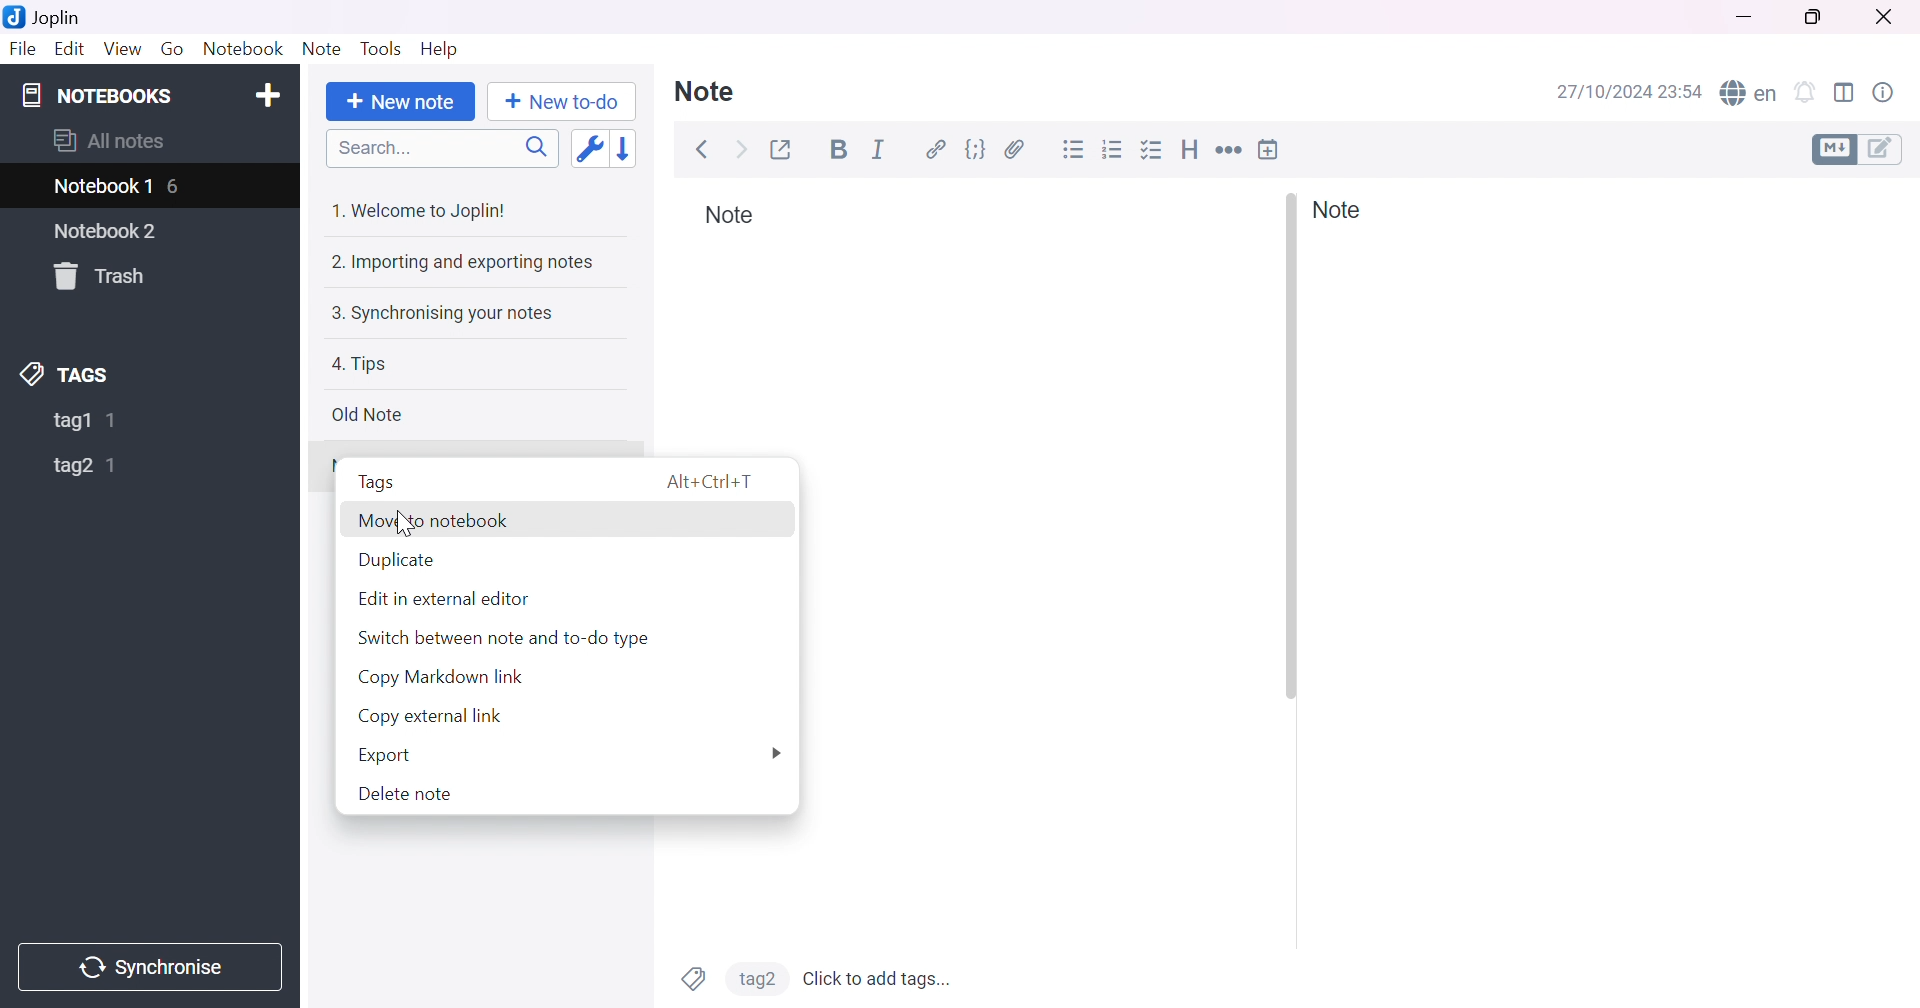  I want to click on Reverse sort order, so click(628, 149).